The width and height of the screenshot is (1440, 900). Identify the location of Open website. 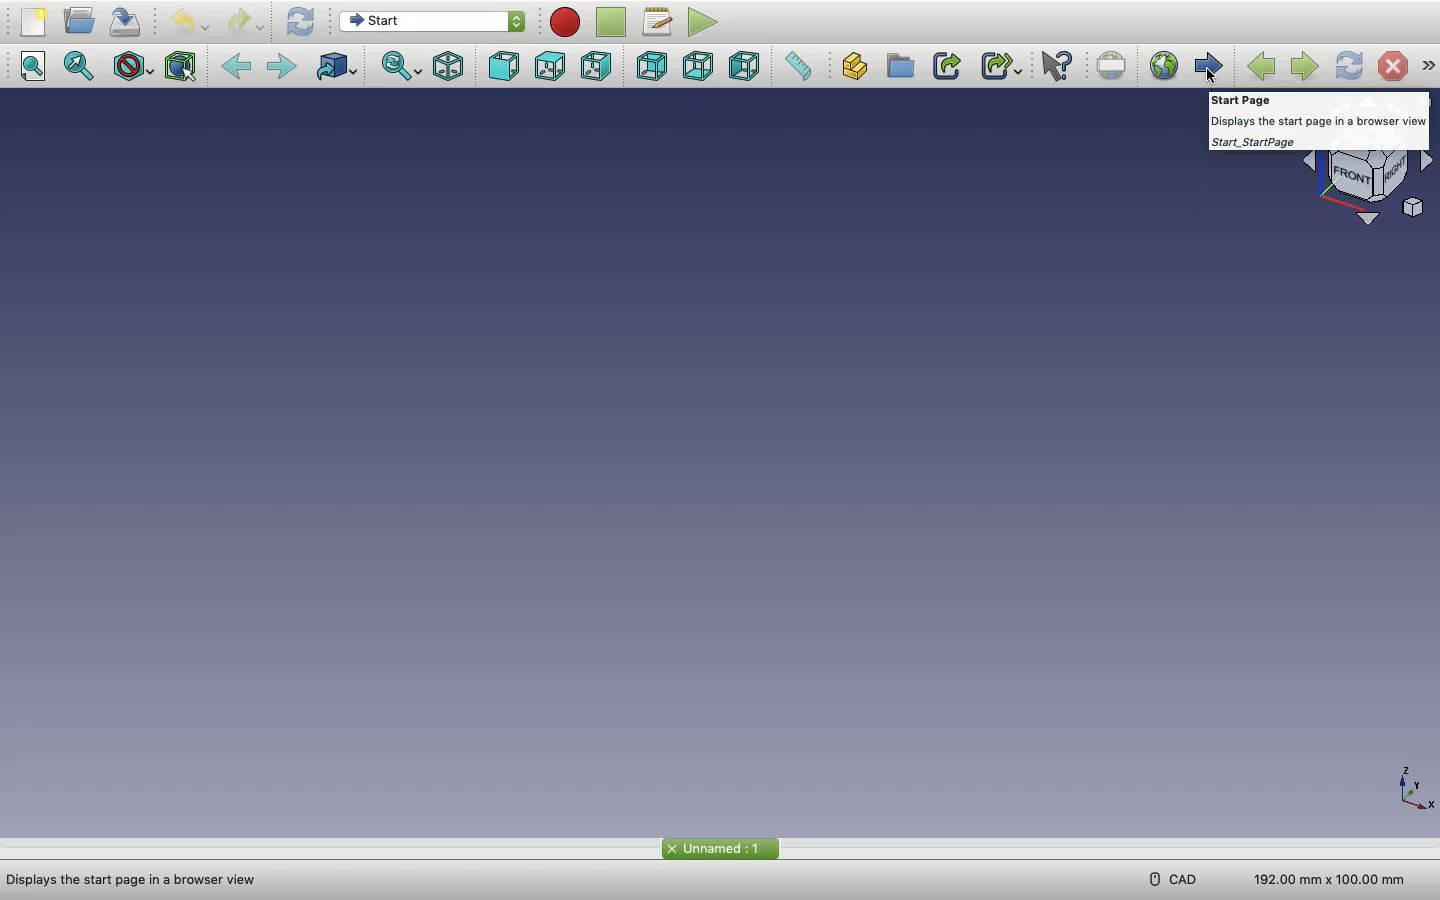
(1163, 66).